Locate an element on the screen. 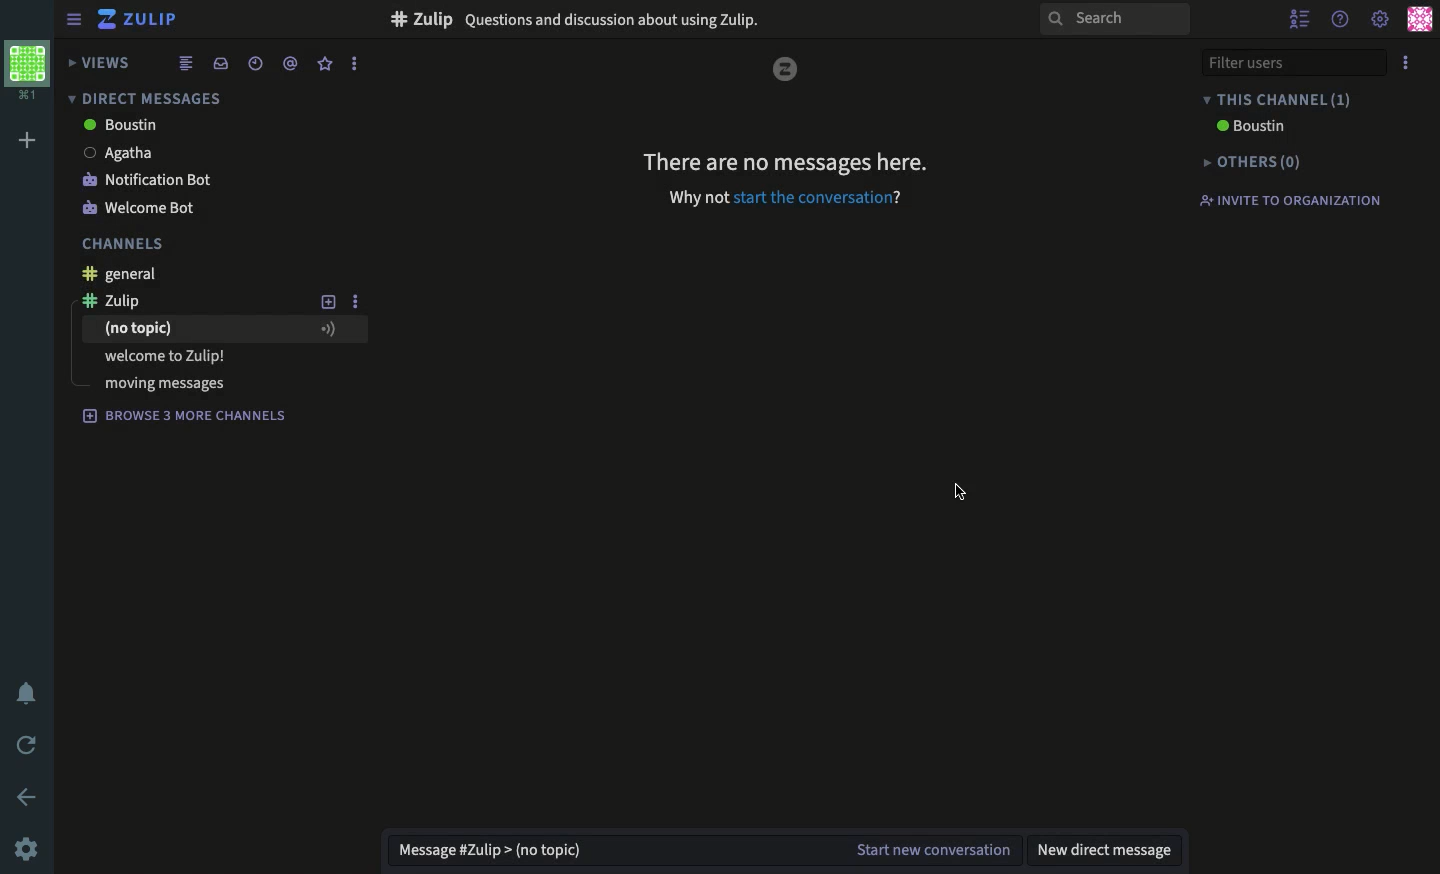 The width and height of the screenshot is (1440, 874). refresh is located at coordinates (28, 746).